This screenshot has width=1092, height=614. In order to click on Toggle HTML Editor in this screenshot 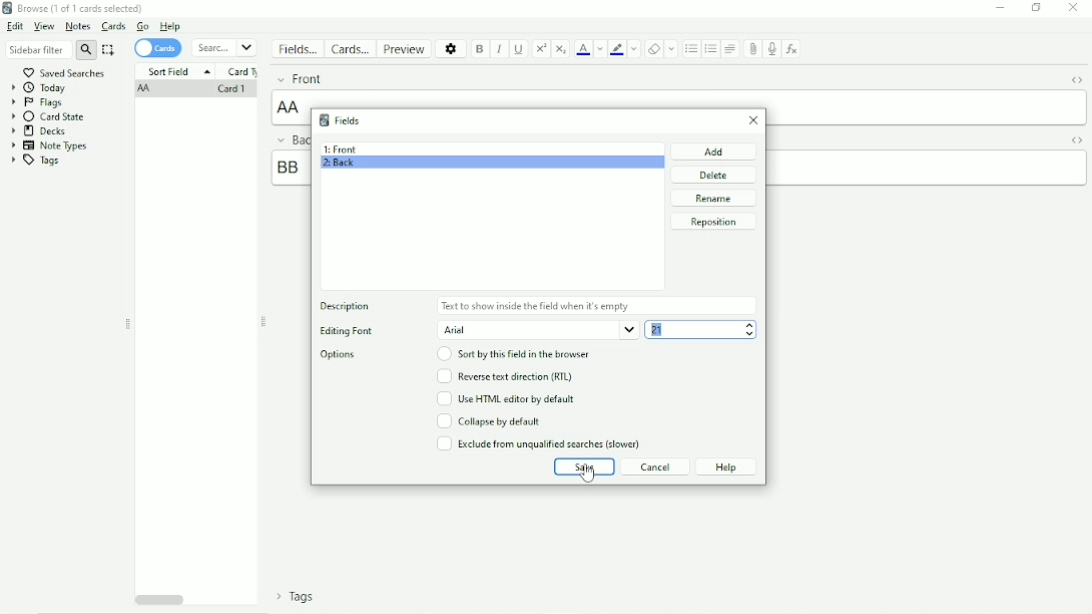, I will do `click(1076, 82)`.